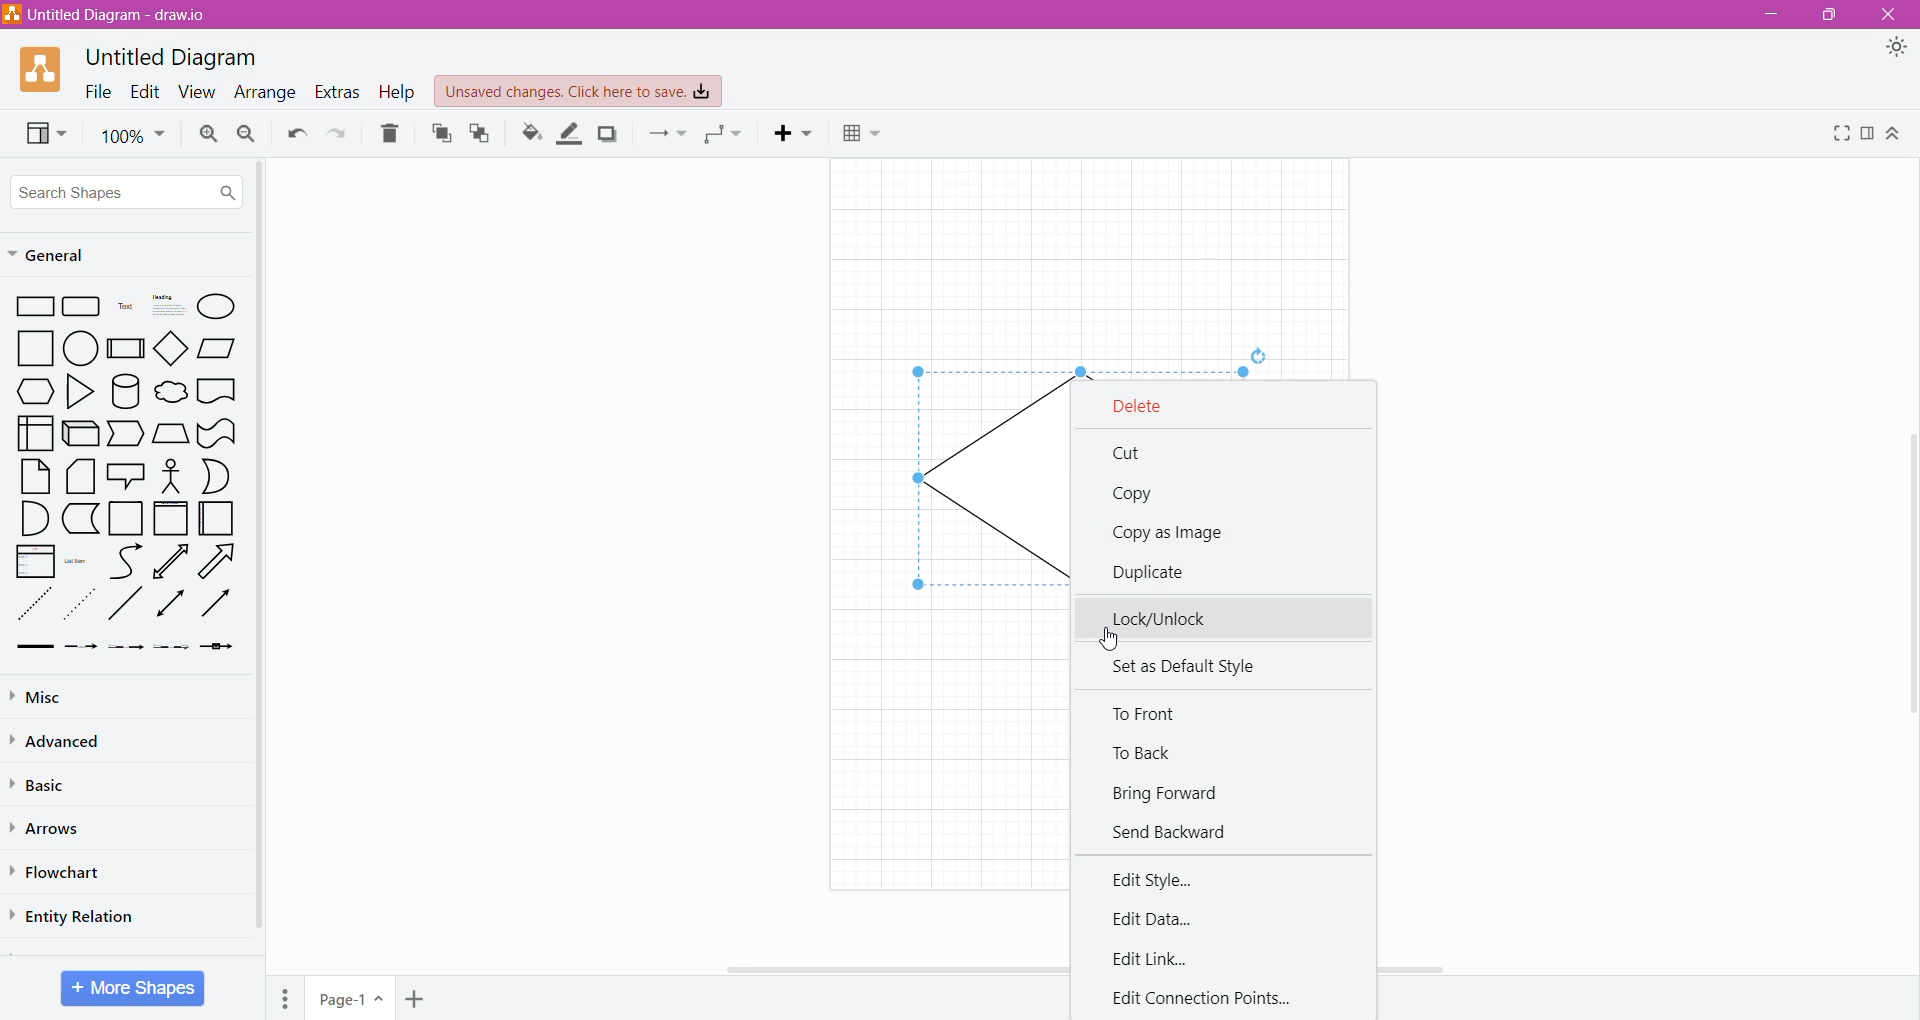 The width and height of the screenshot is (1920, 1020). What do you see at coordinates (337, 92) in the screenshot?
I see `Extras` at bounding box center [337, 92].